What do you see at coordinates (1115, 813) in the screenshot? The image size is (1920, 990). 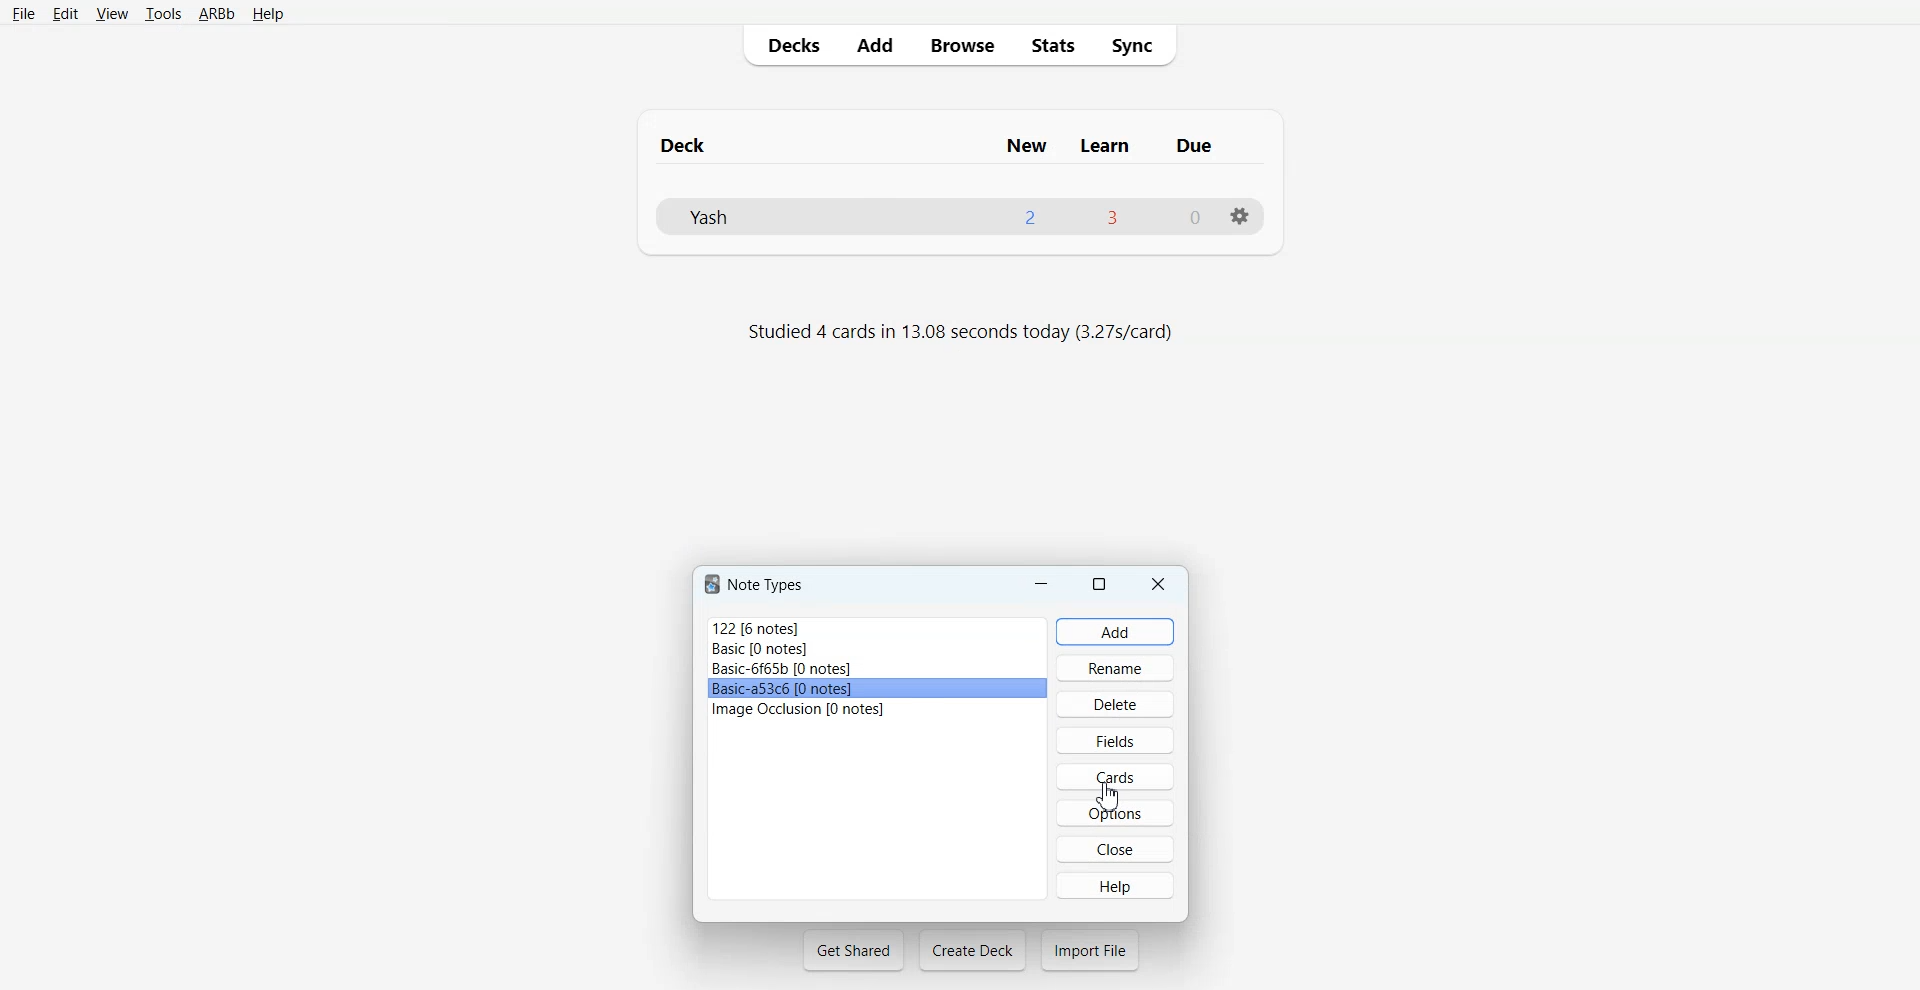 I see `Options` at bounding box center [1115, 813].